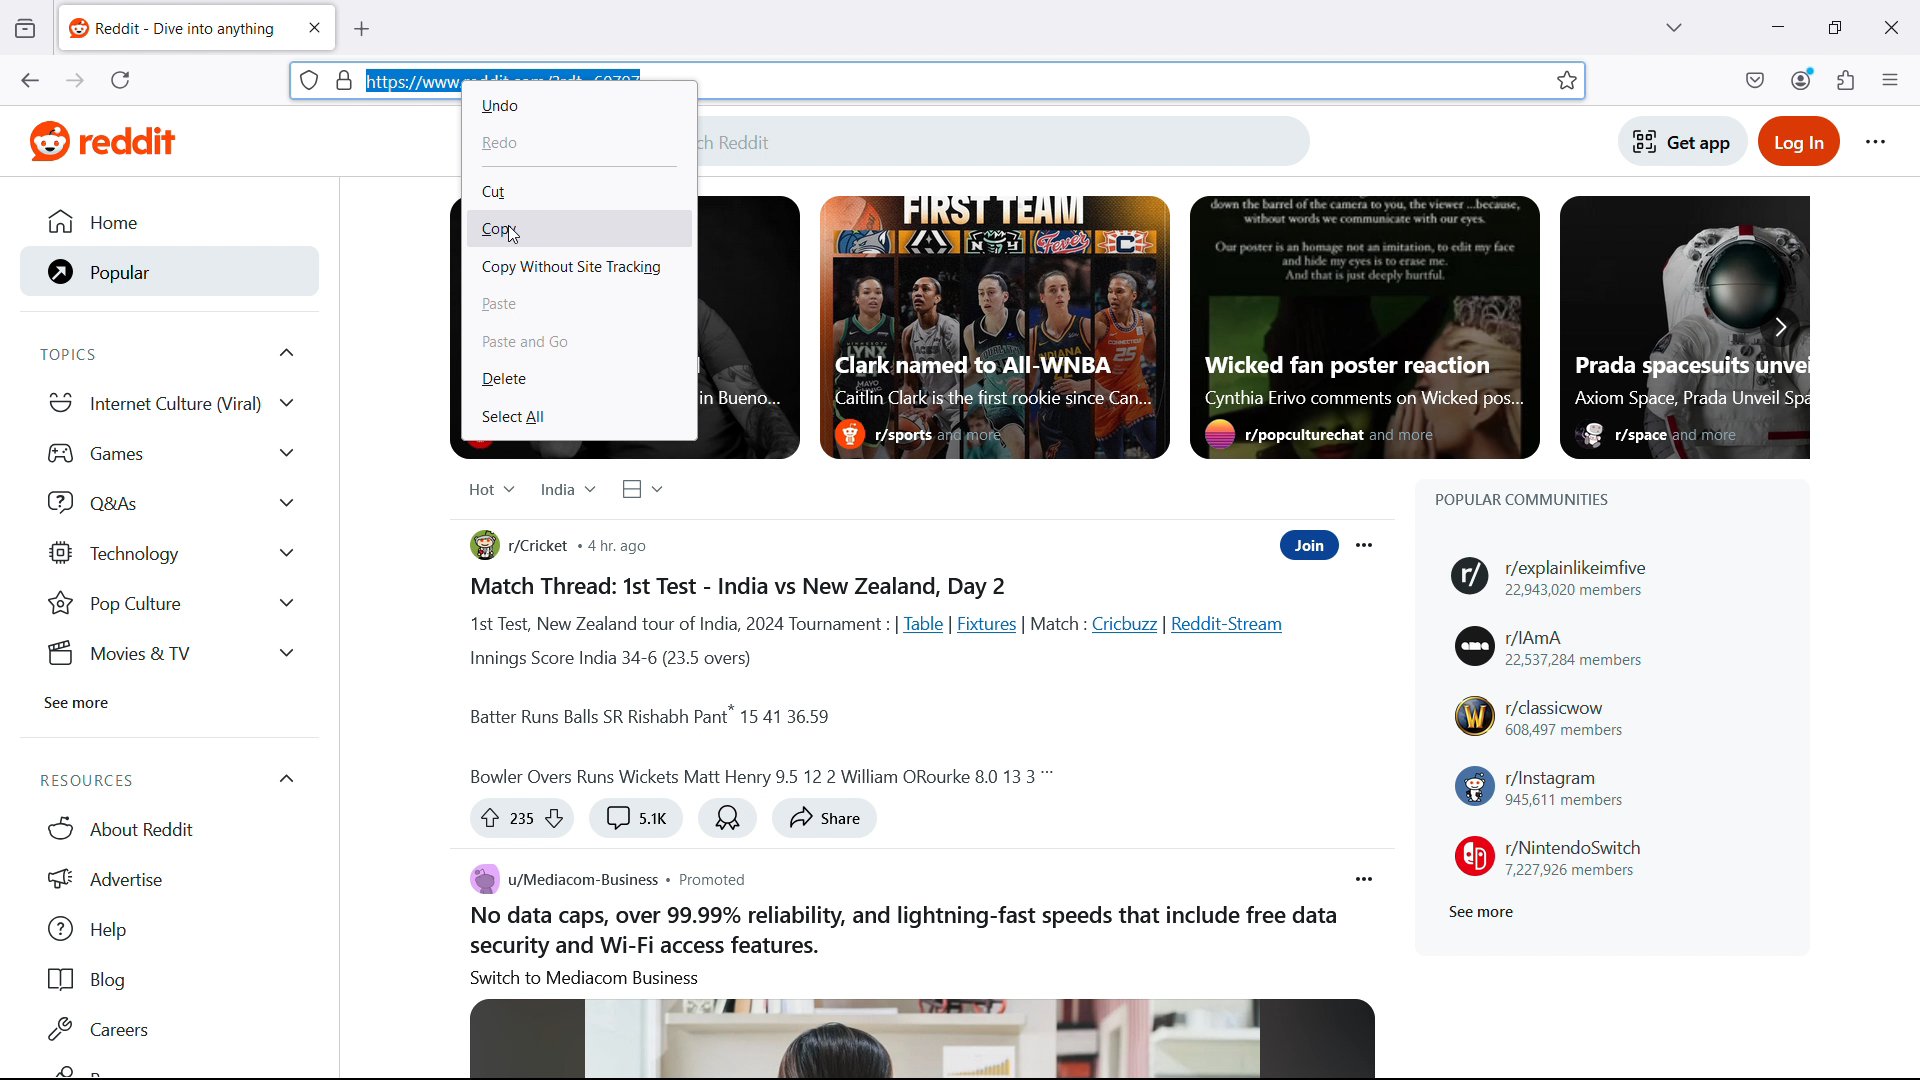 The image size is (1920, 1080). What do you see at coordinates (1310, 545) in the screenshot?
I see `Join community` at bounding box center [1310, 545].